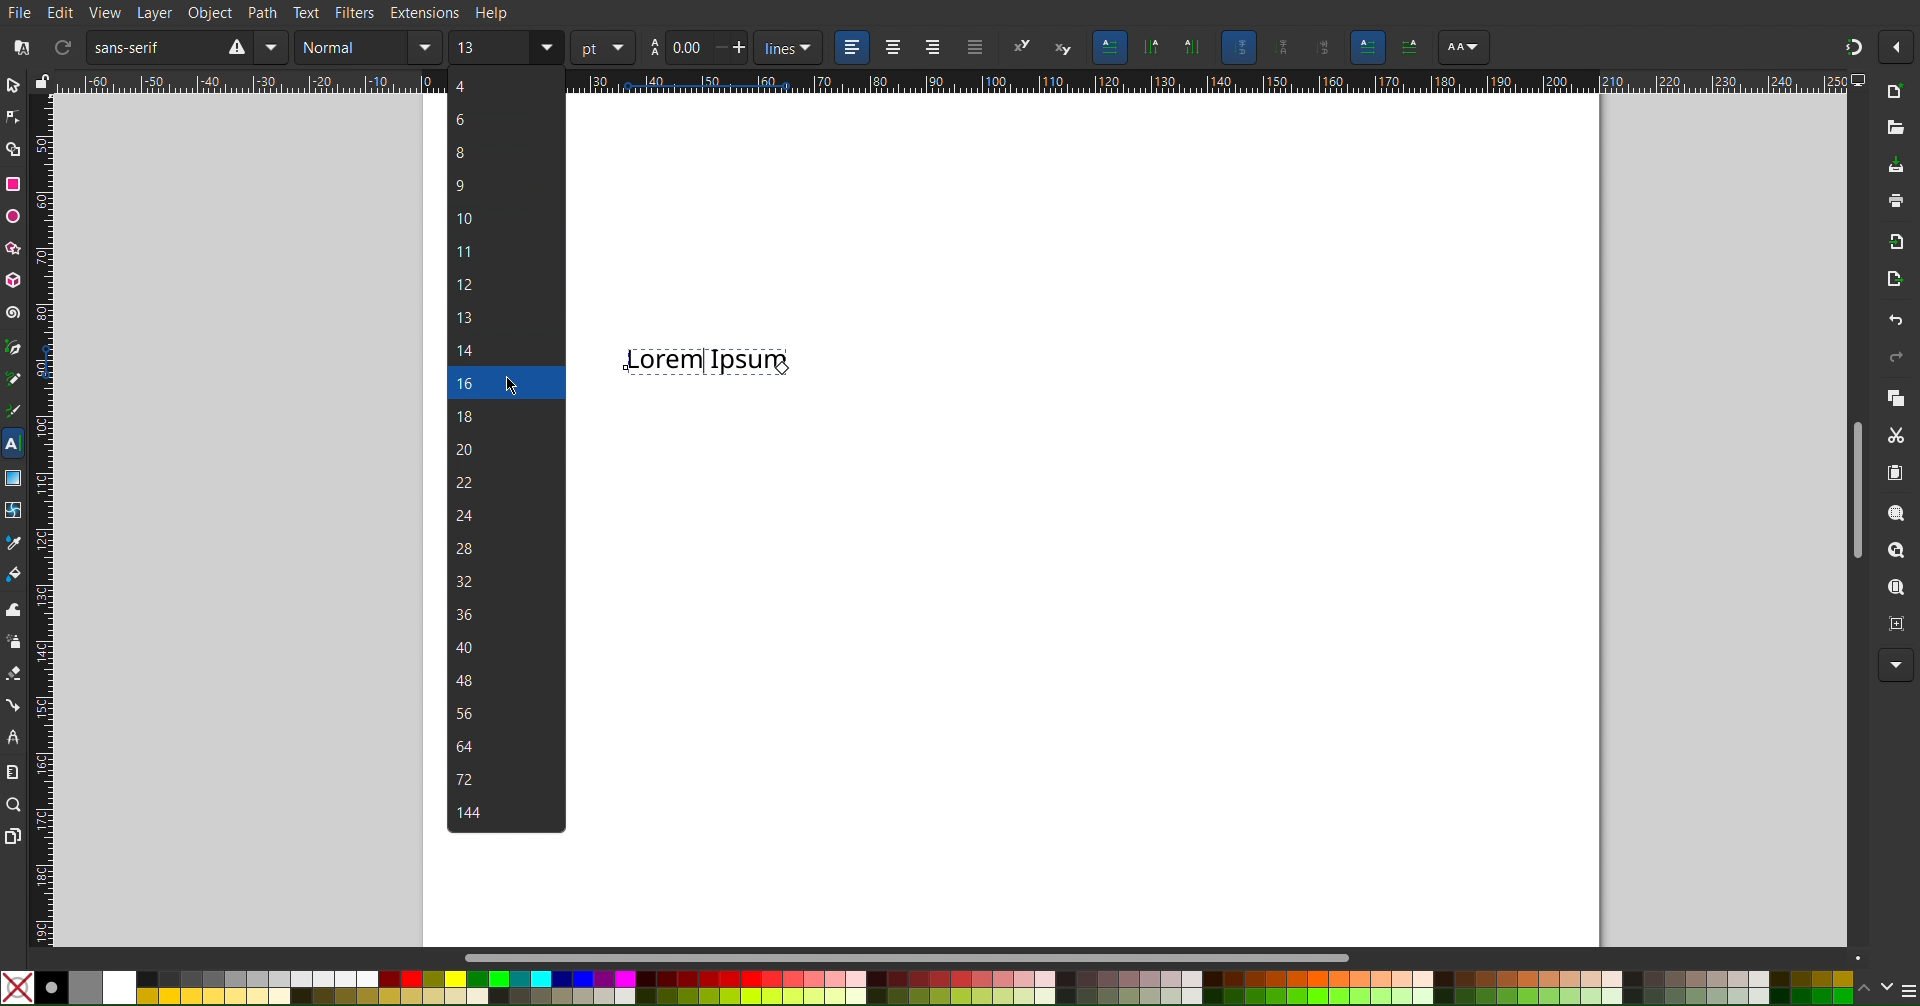  What do you see at coordinates (686, 47) in the screenshot?
I see `0` at bounding box center [686, 47].